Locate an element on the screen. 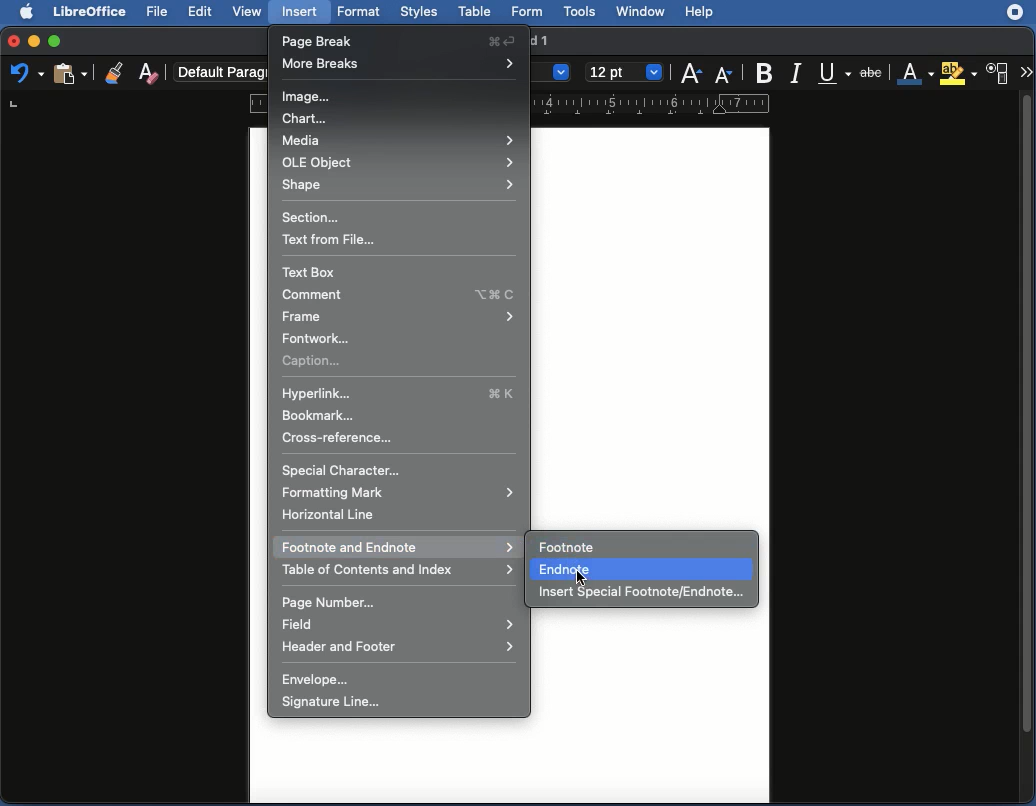 The height and width of the screenshot is (806, 1036). Highlighting color is located at coordinates (957, 73).